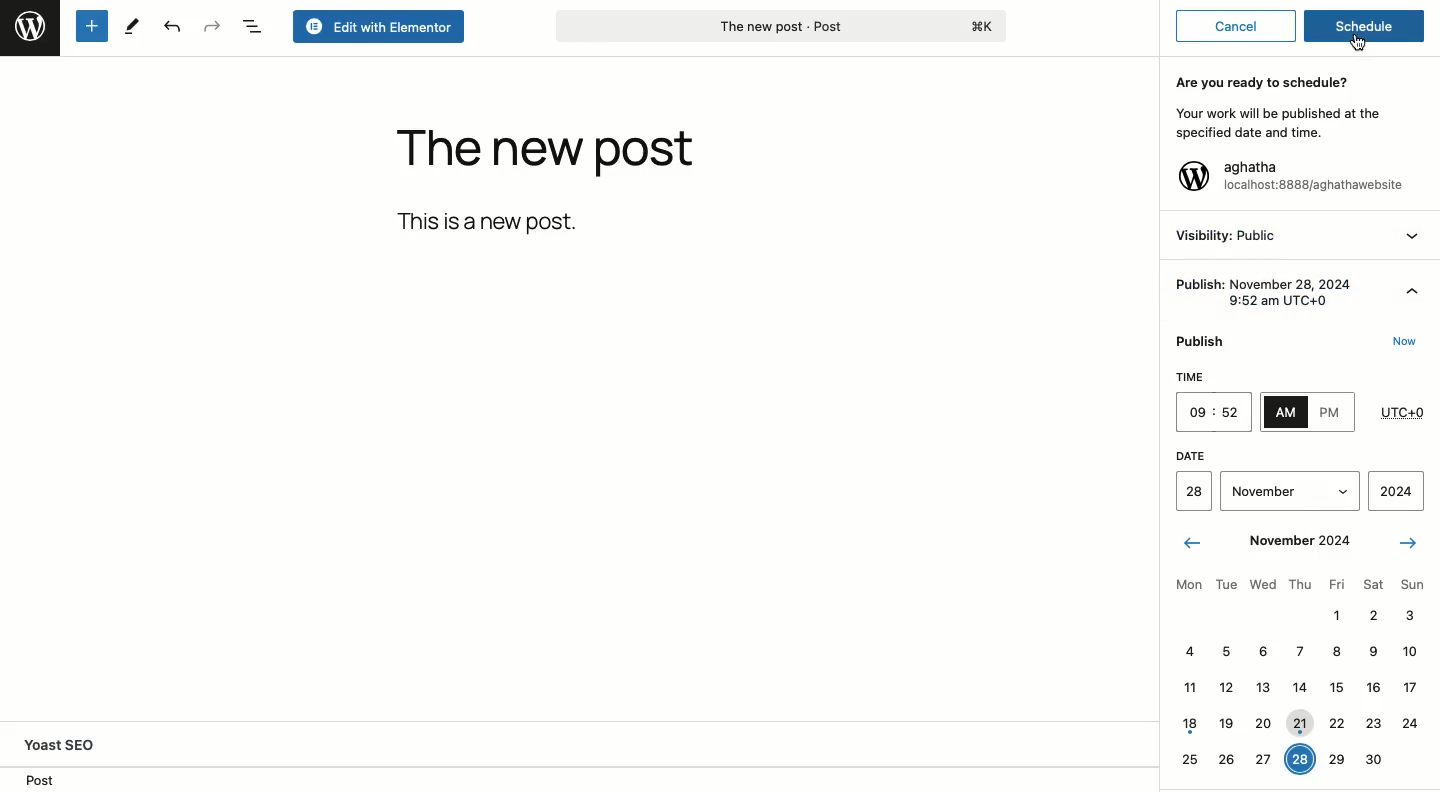  I want to click on Redo, so click(213, 25).